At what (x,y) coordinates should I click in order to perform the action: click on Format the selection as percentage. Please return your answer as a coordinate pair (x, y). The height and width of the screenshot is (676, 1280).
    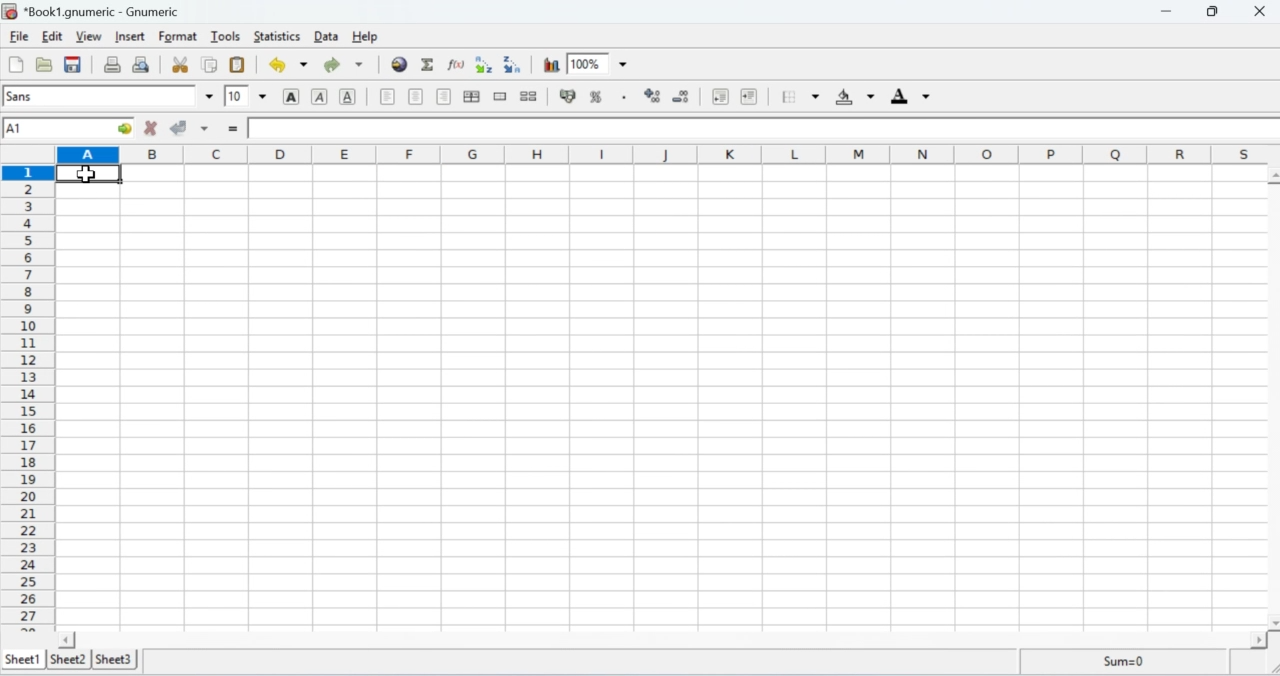
    Looking at the image, I should click on (606, 97).